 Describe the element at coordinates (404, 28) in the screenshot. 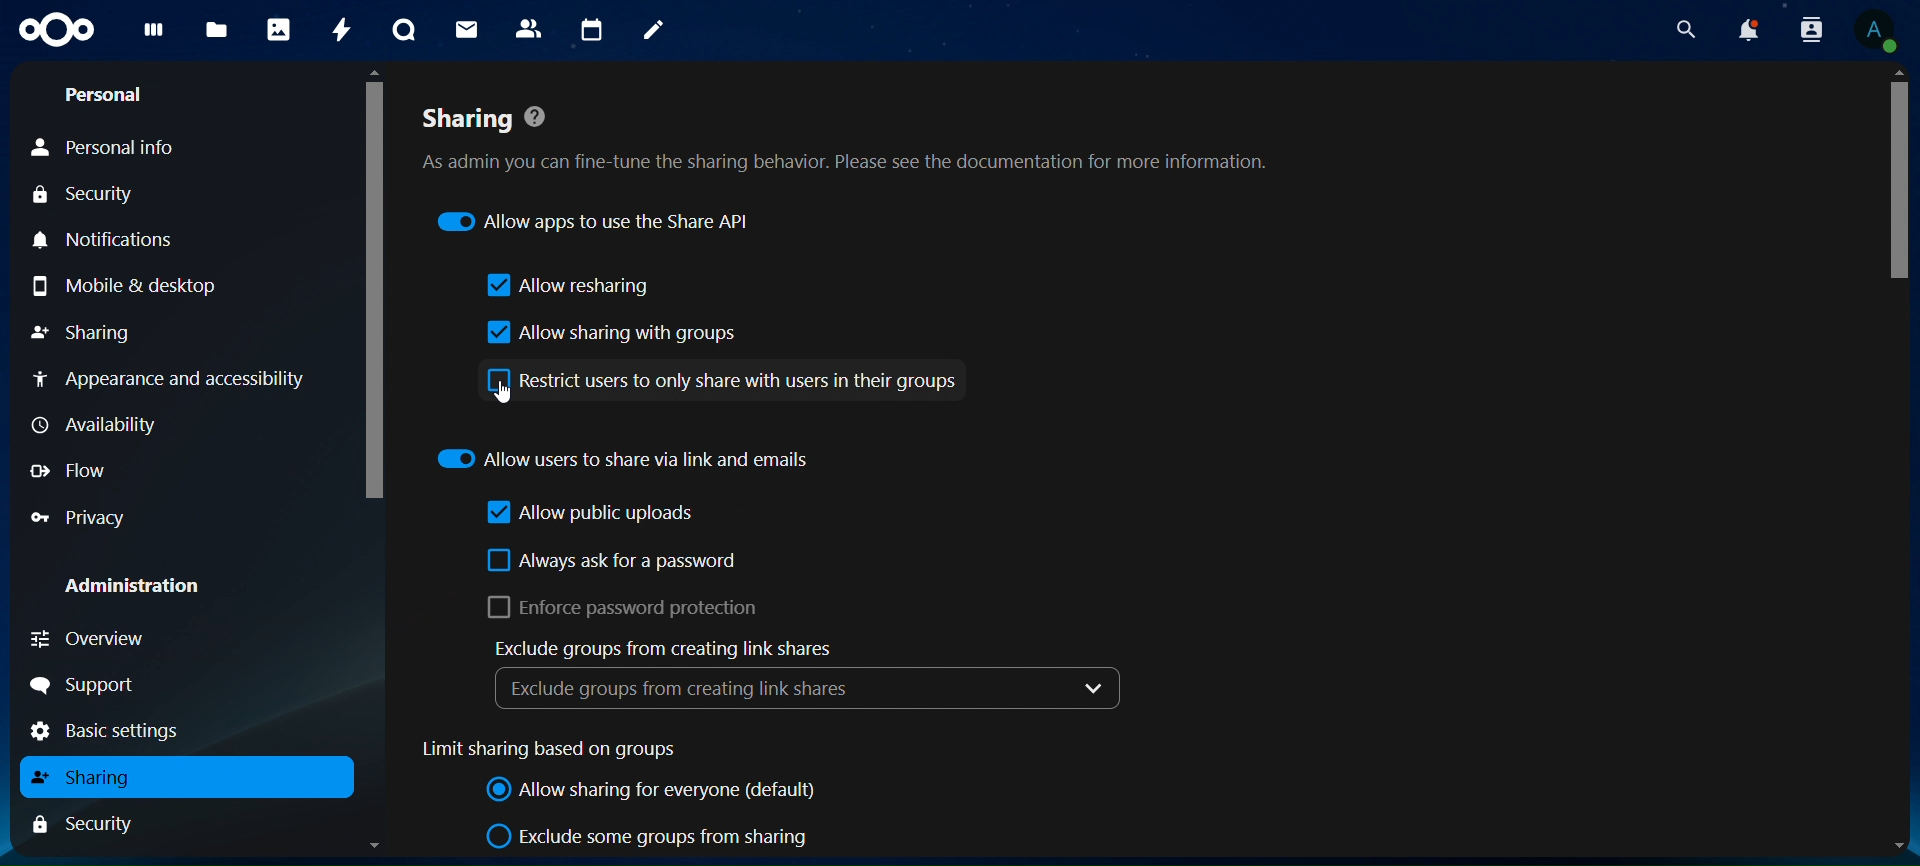

I see `talk` at that location.